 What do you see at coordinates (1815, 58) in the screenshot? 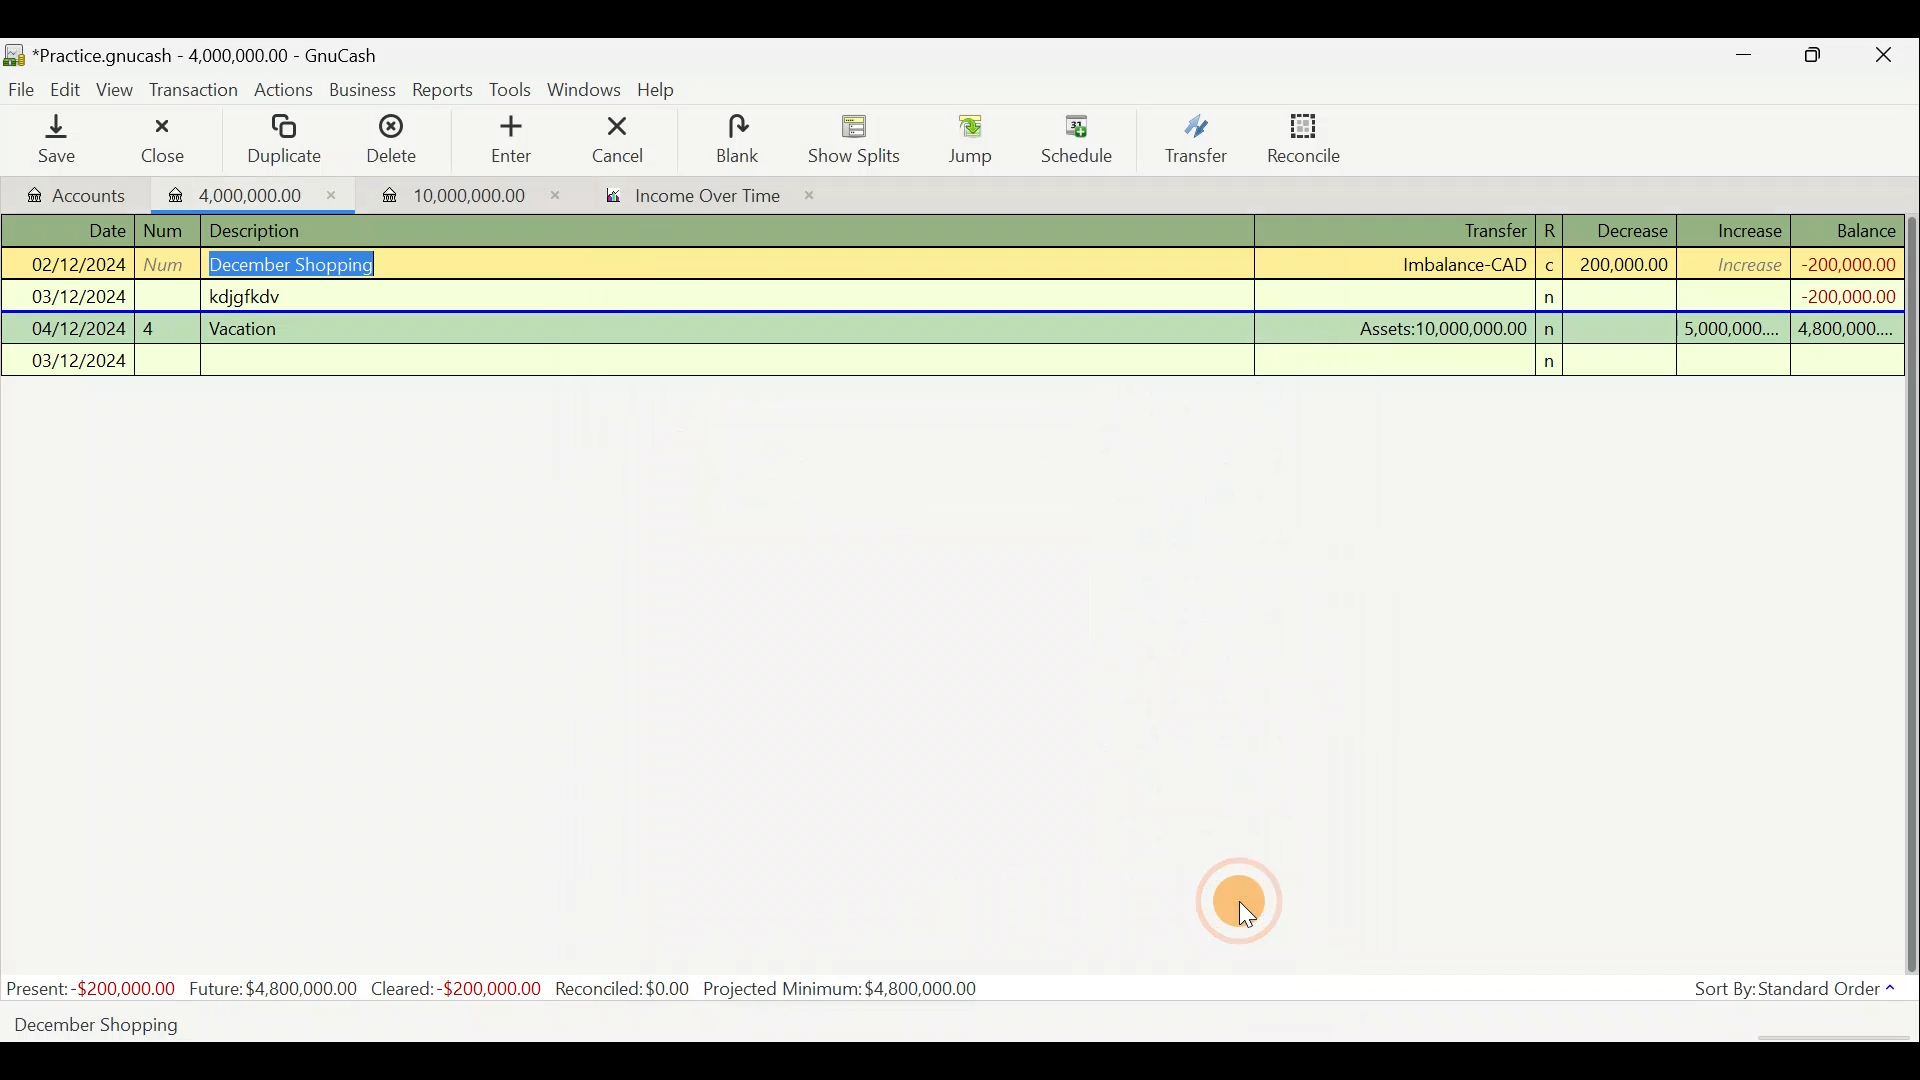
I see `Maximise` at bounding box center [1815, 58].